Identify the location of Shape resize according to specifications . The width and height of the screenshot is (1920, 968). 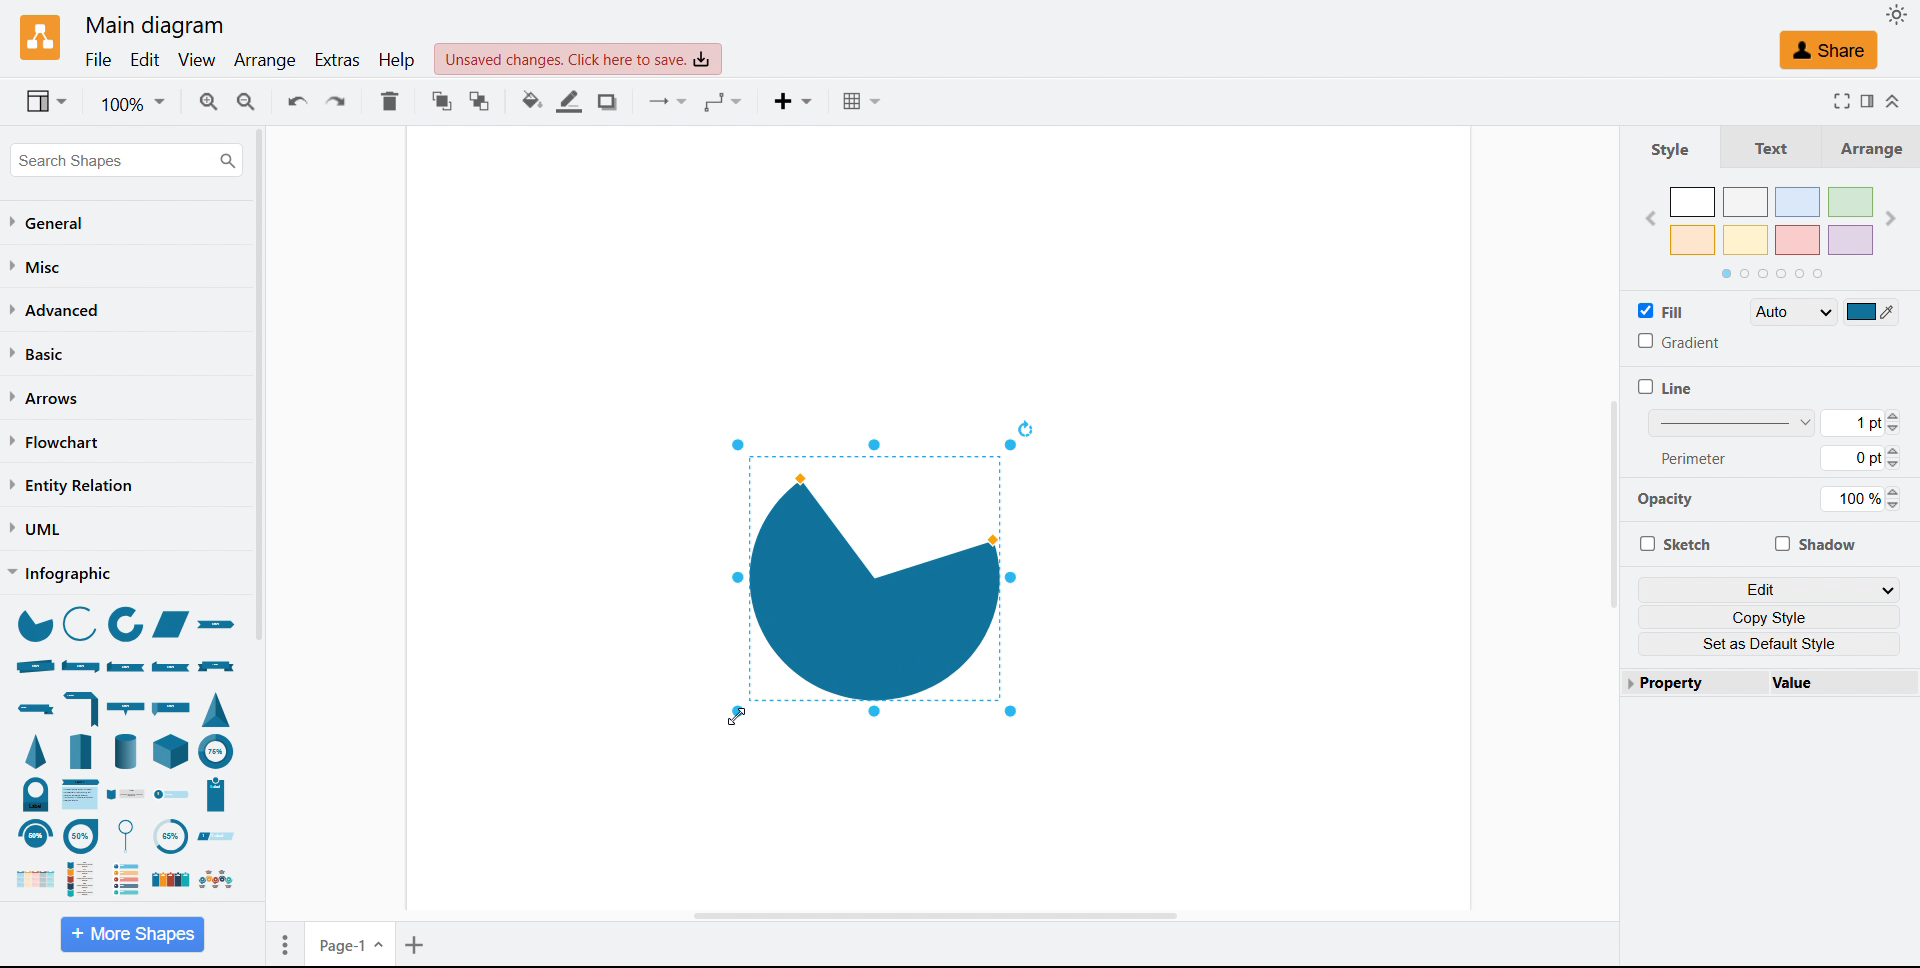
(870, 579).